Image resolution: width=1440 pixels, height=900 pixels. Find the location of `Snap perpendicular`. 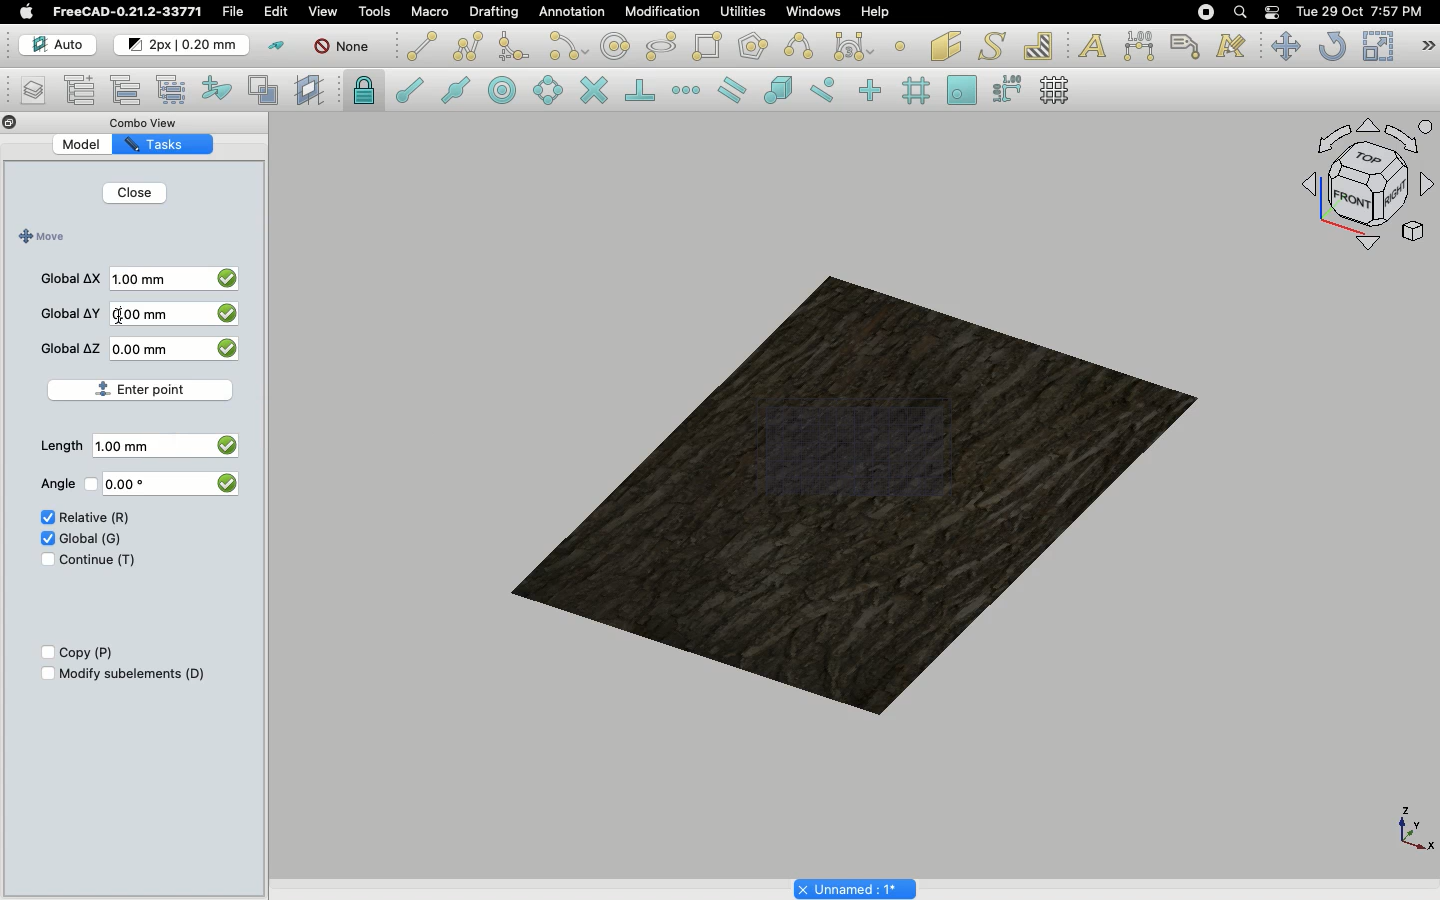

Snap perpendicular is located at coordinates (643, 92).